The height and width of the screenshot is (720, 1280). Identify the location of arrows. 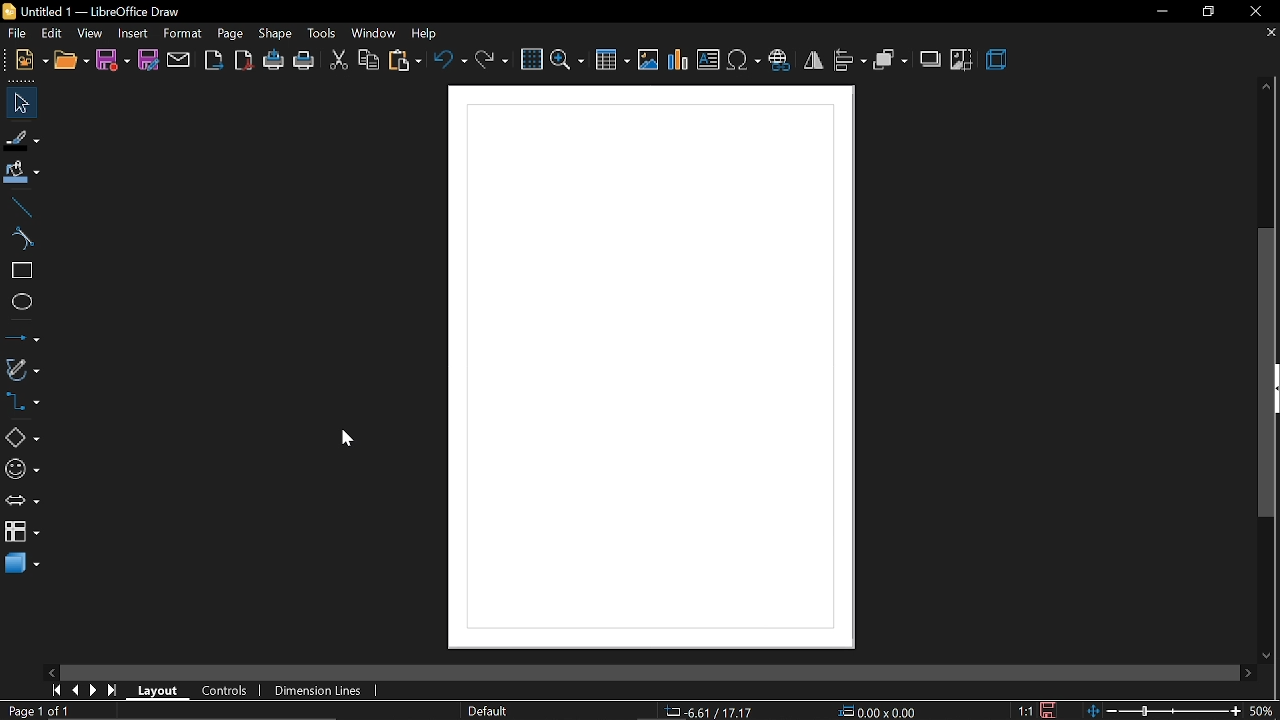
(23, 502).